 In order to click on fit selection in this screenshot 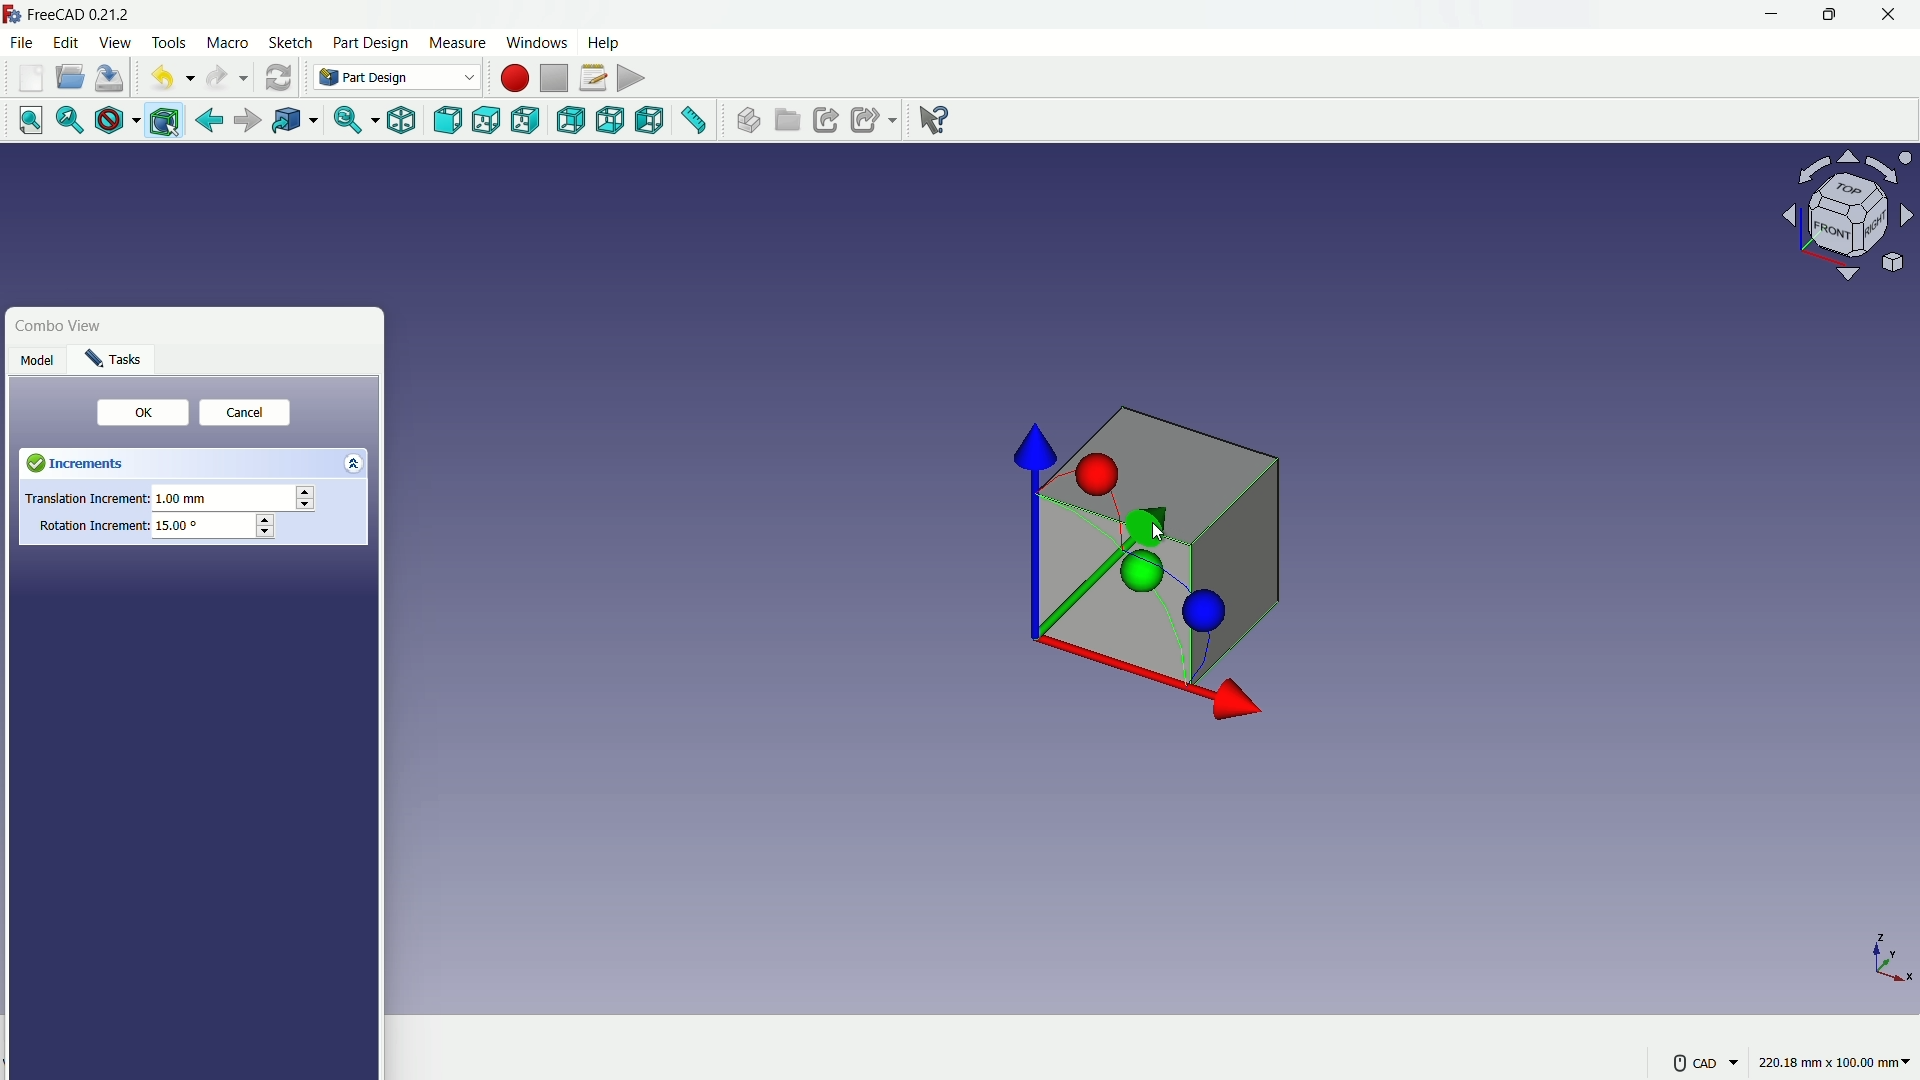, I will do `click(65, 121)`.